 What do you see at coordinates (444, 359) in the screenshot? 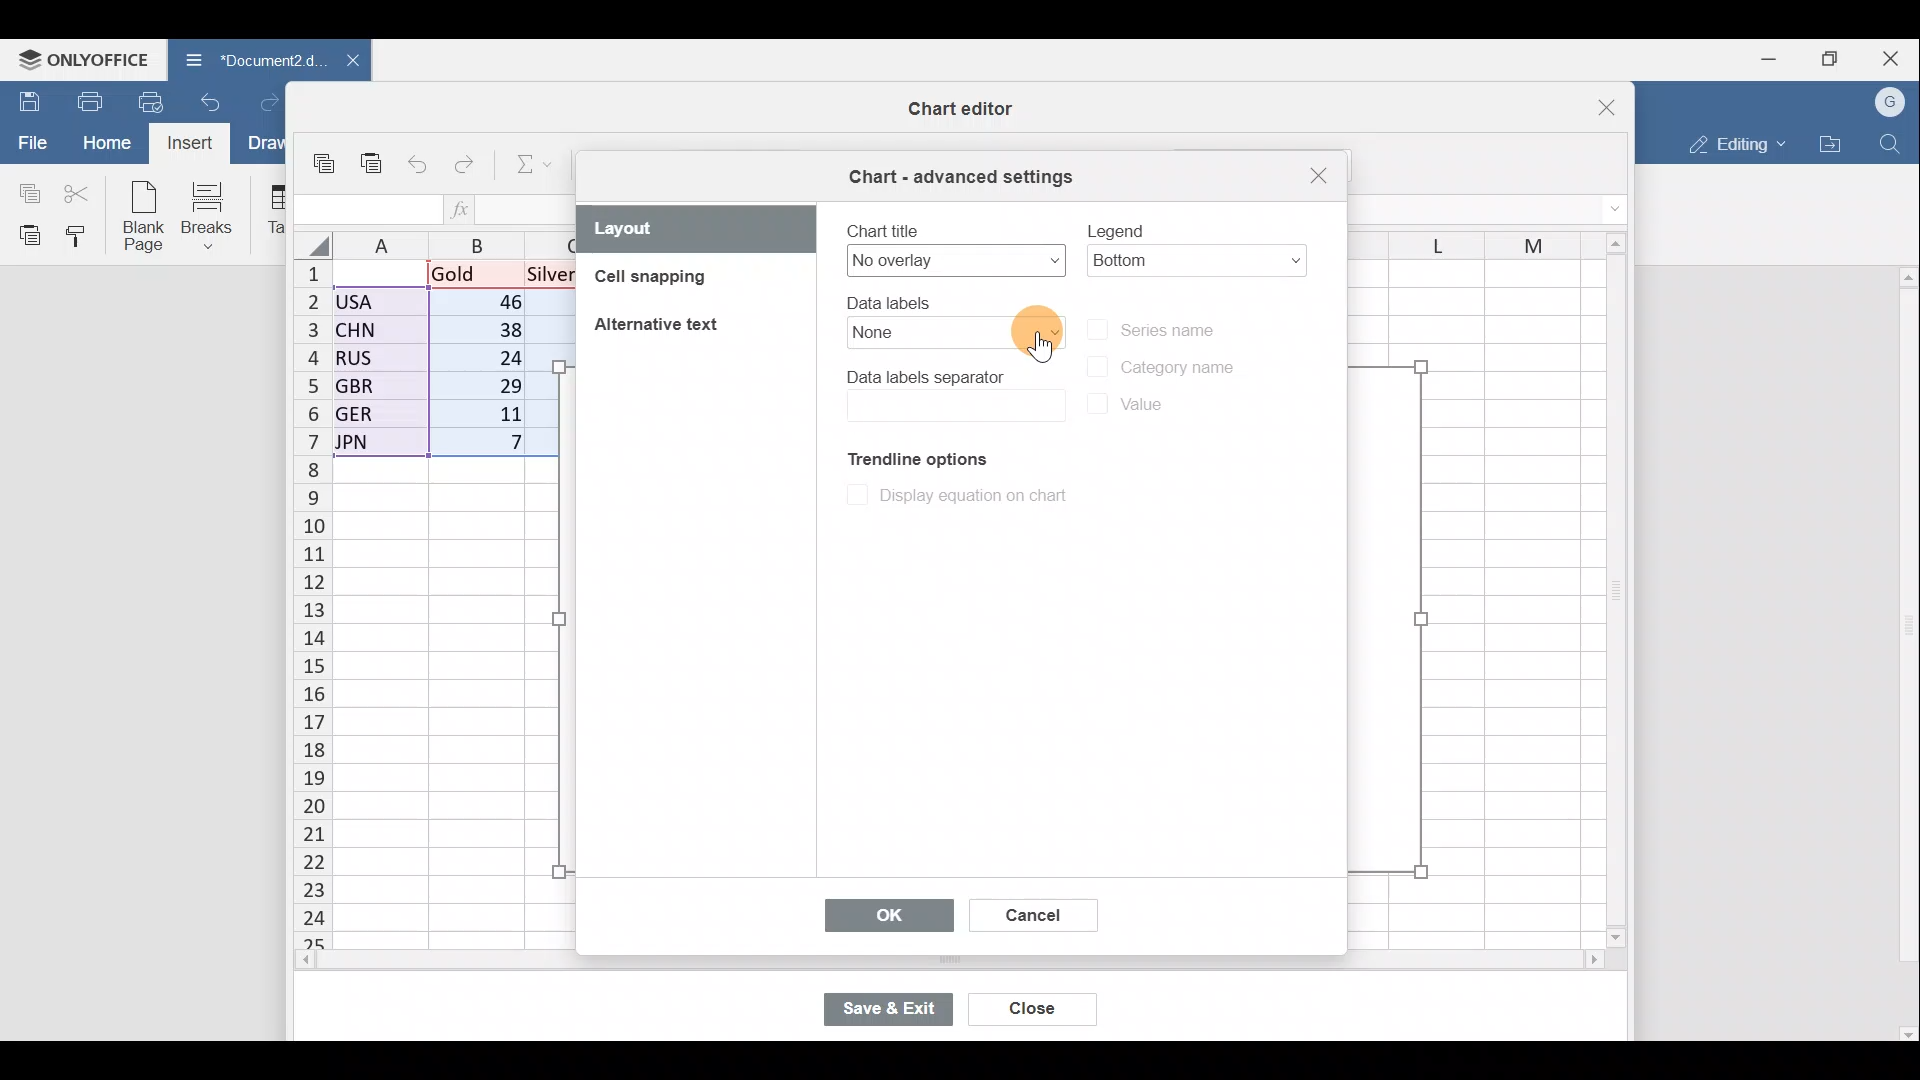
I see `Data` at bounding box center [444, 359].